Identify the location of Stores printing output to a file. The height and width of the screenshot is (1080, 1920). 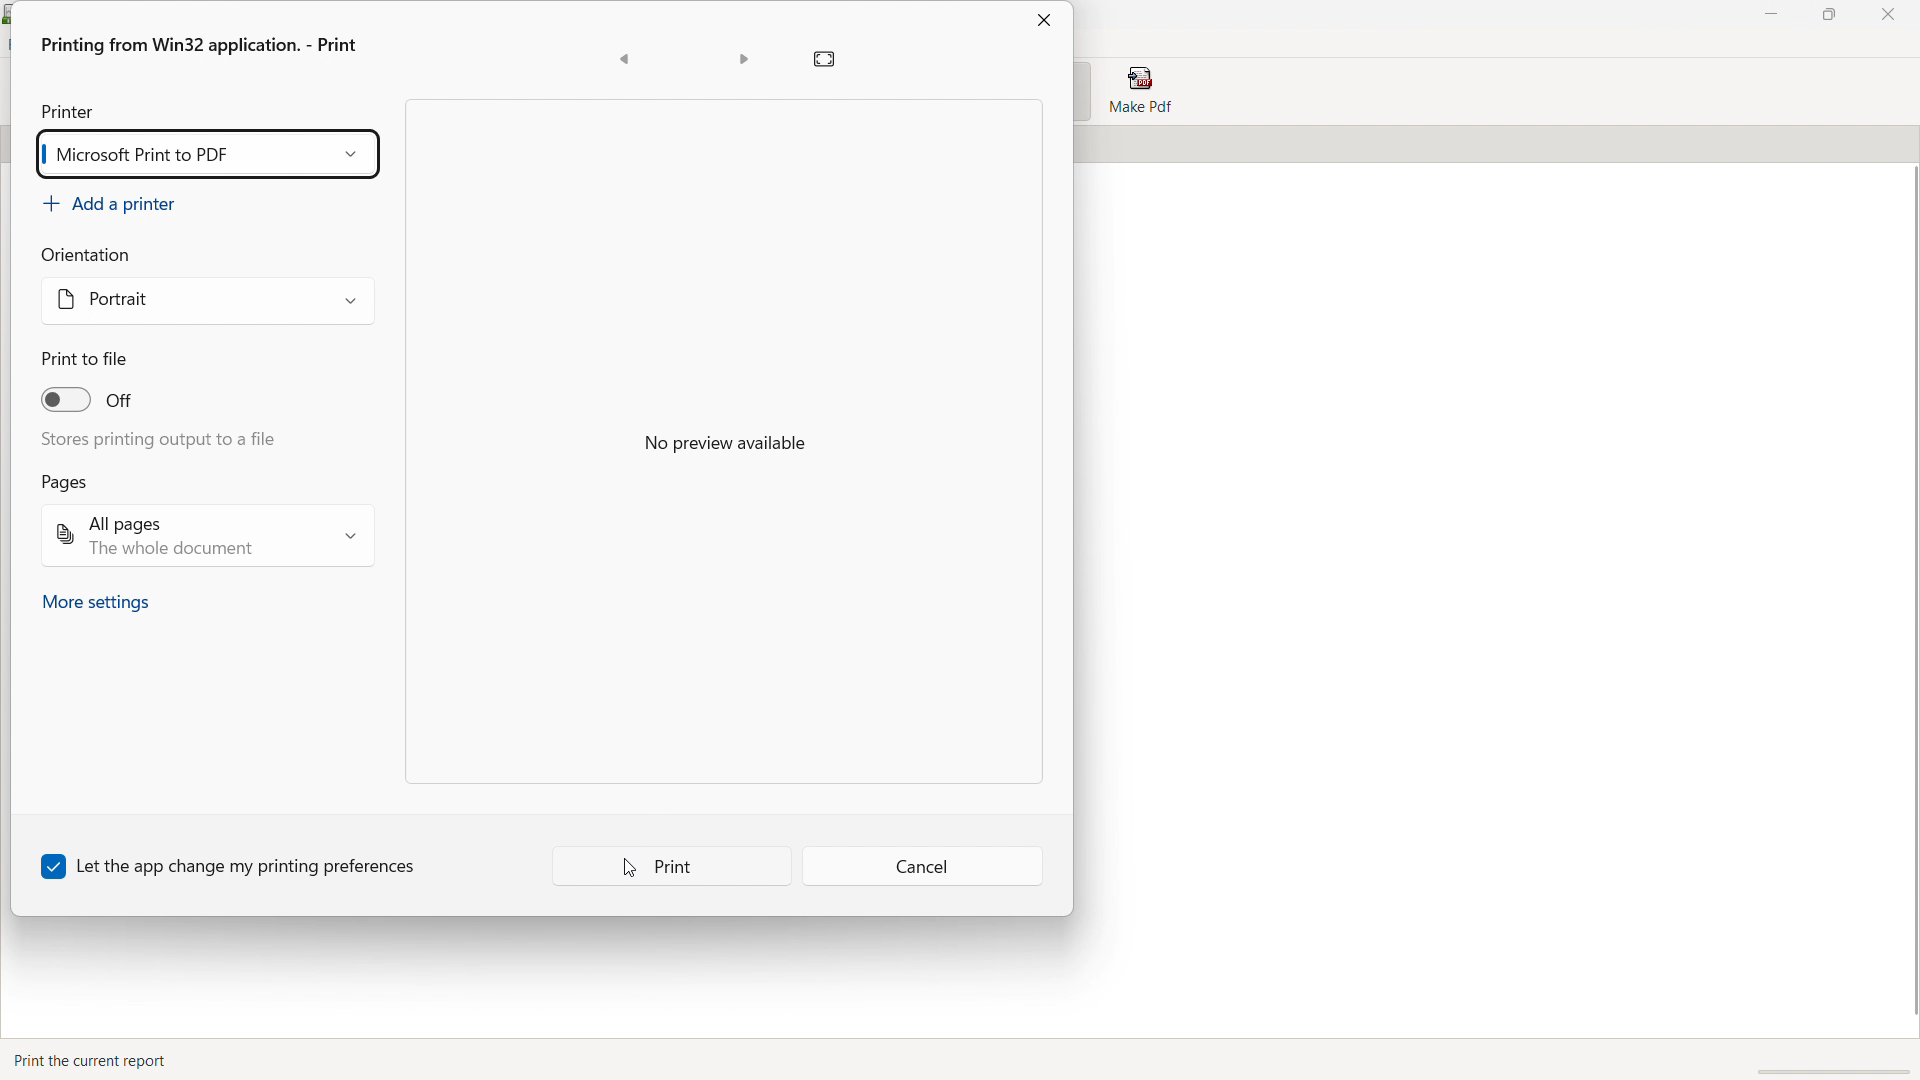
(163, 438).